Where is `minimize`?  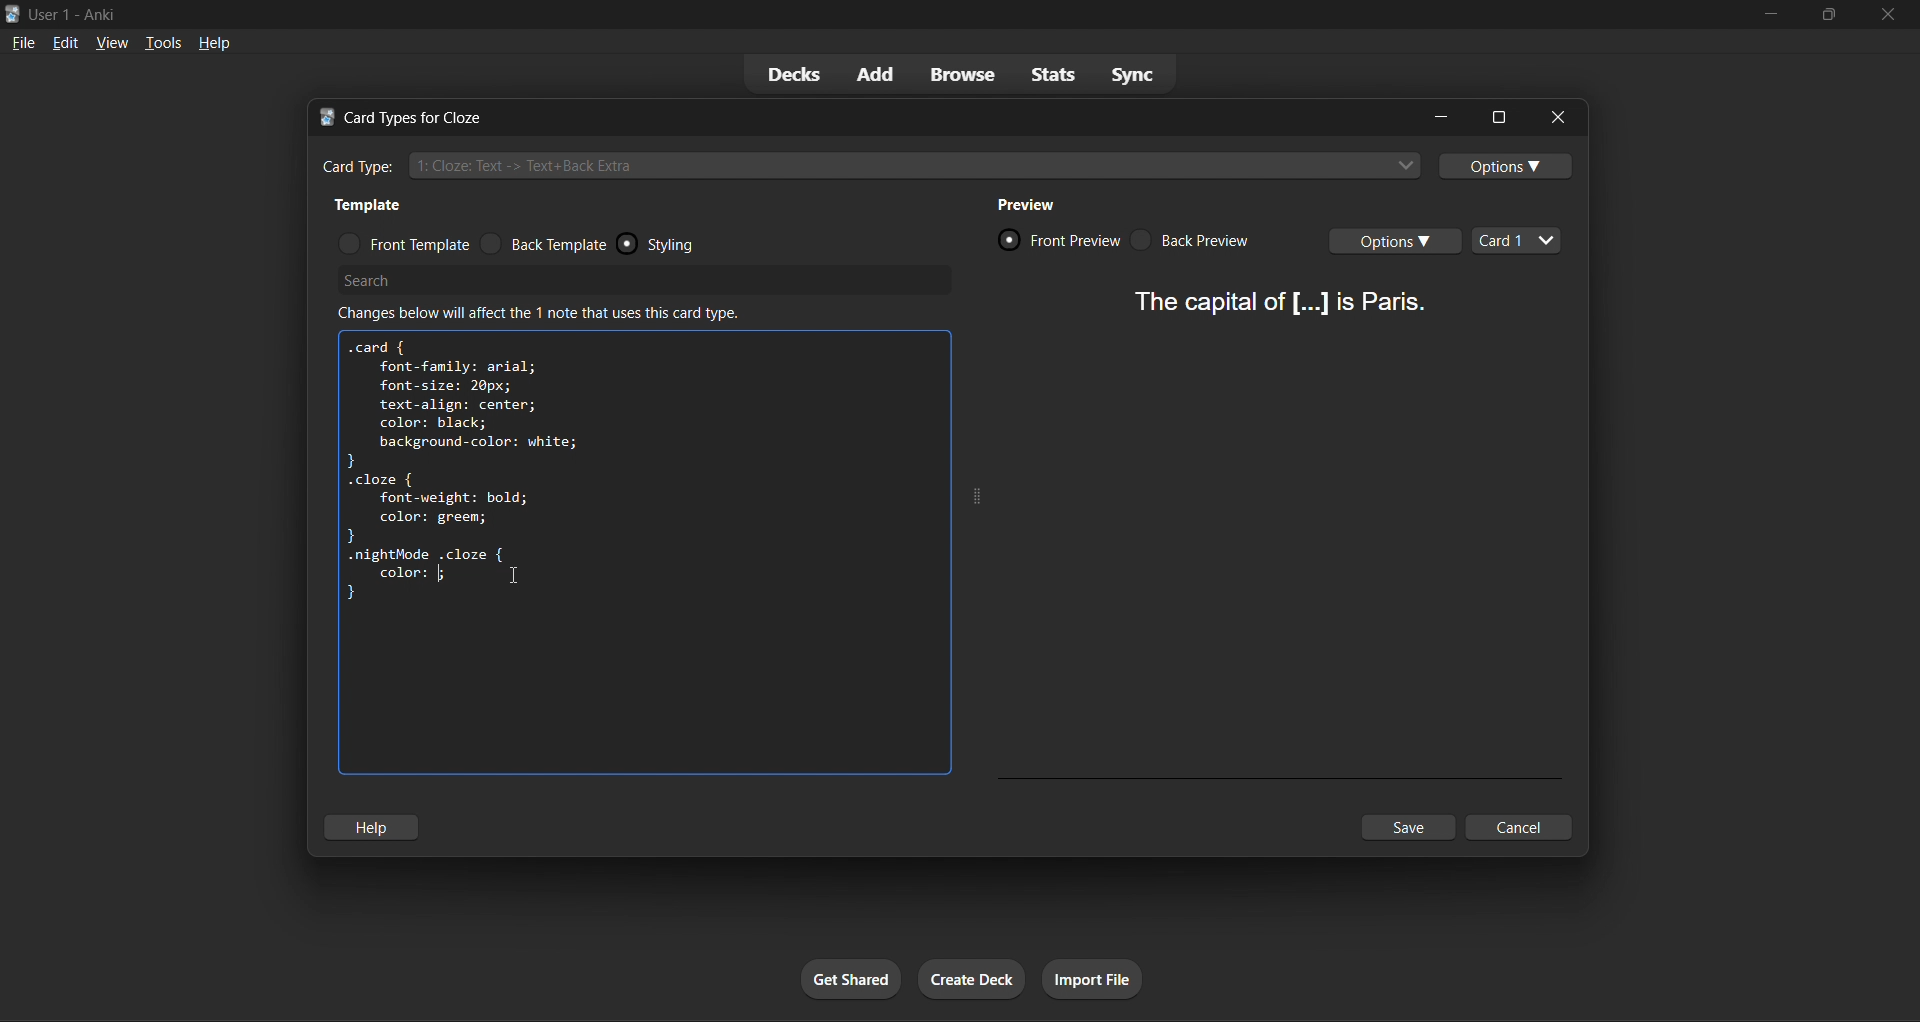
minimize is located at coordinates (1775, 15).